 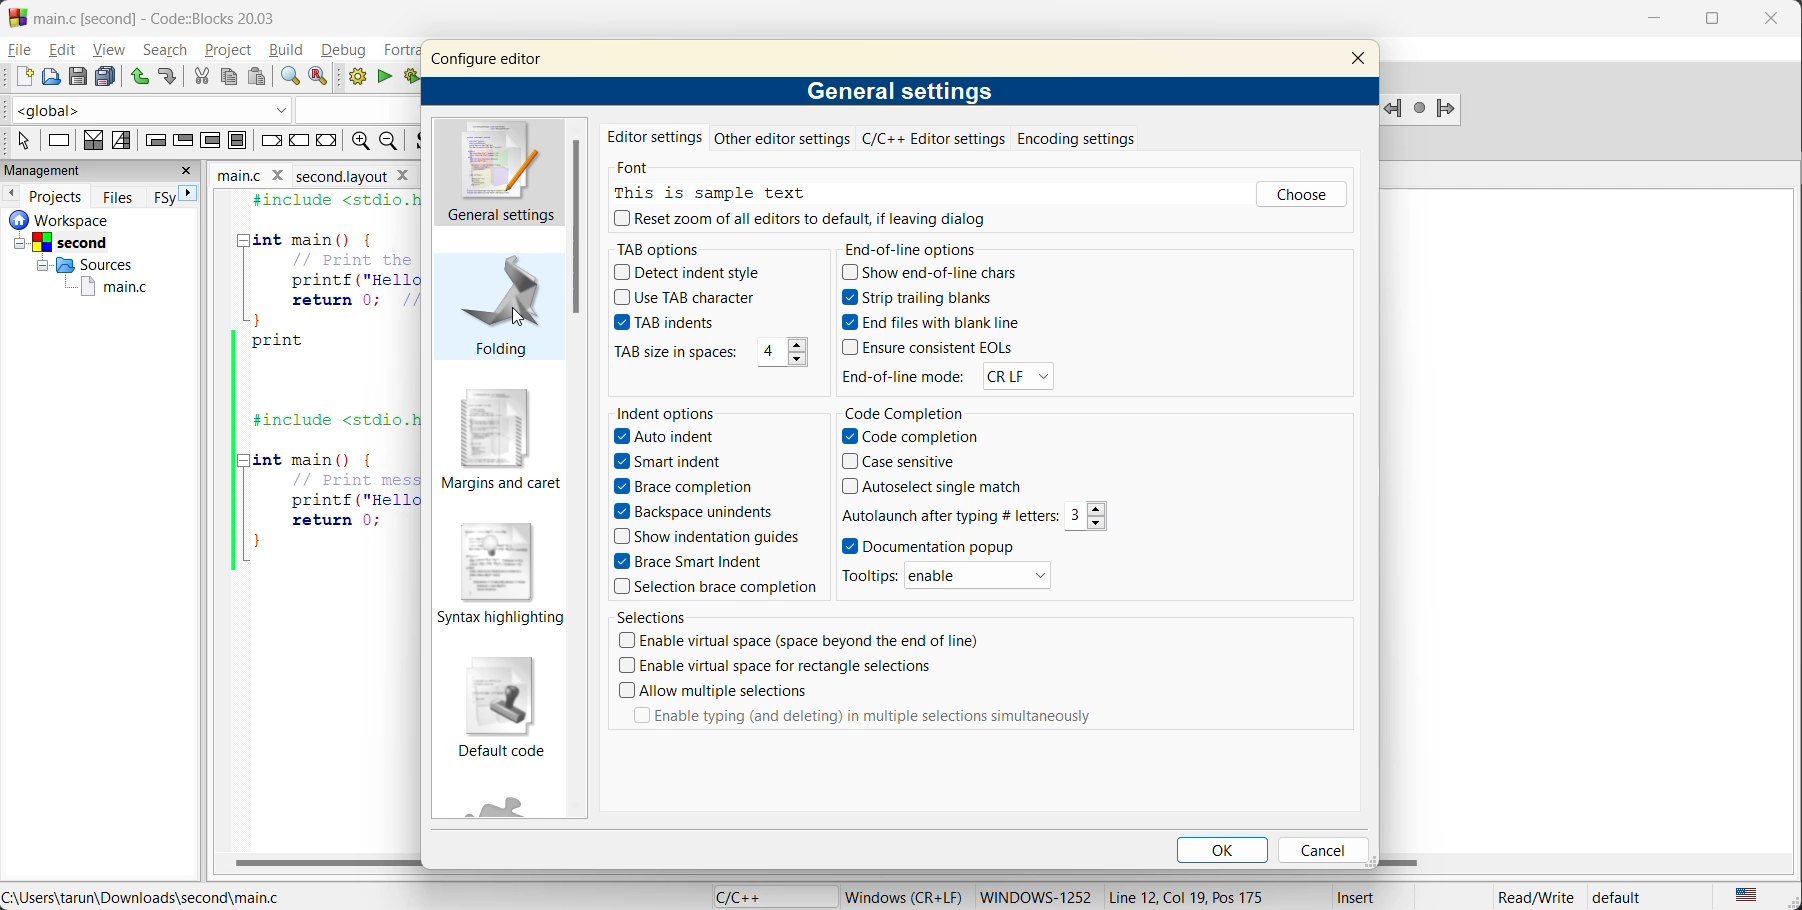 What do you see at coordinates (254, 173) in the screenshot?
I see `file name` at bounding box center [254, 173].